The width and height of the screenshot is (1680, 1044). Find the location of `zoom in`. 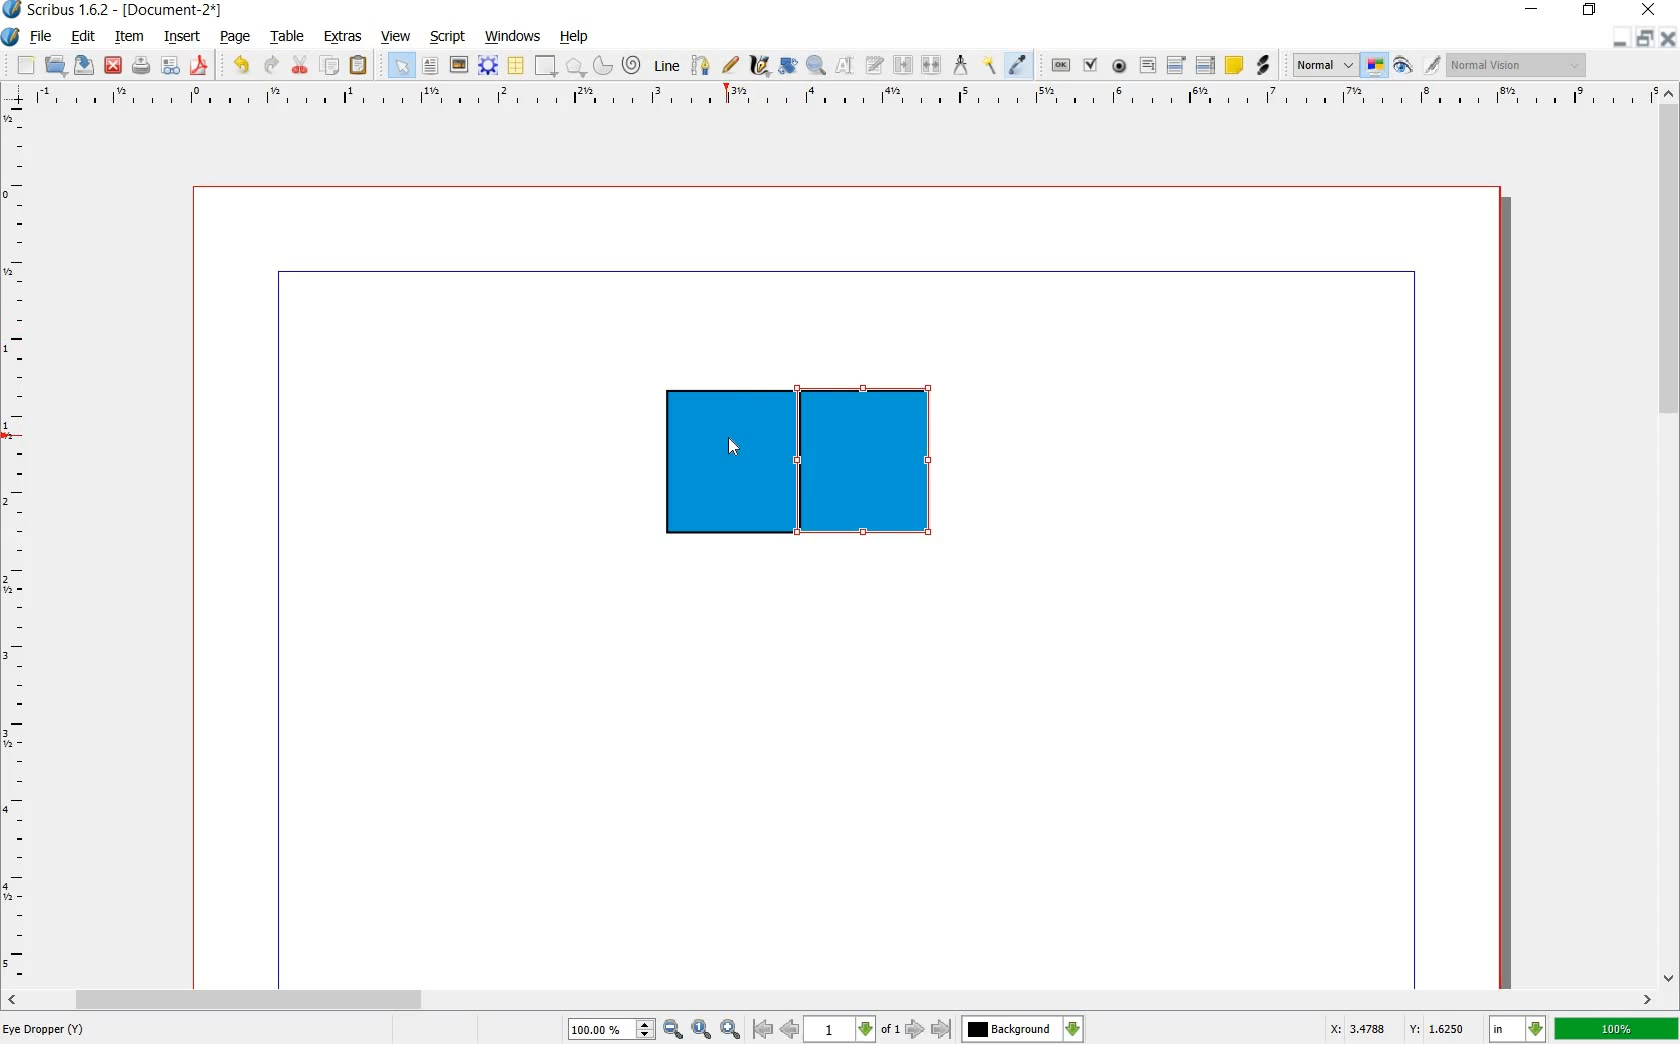

zoom in is located at coordinates (729, 1028).